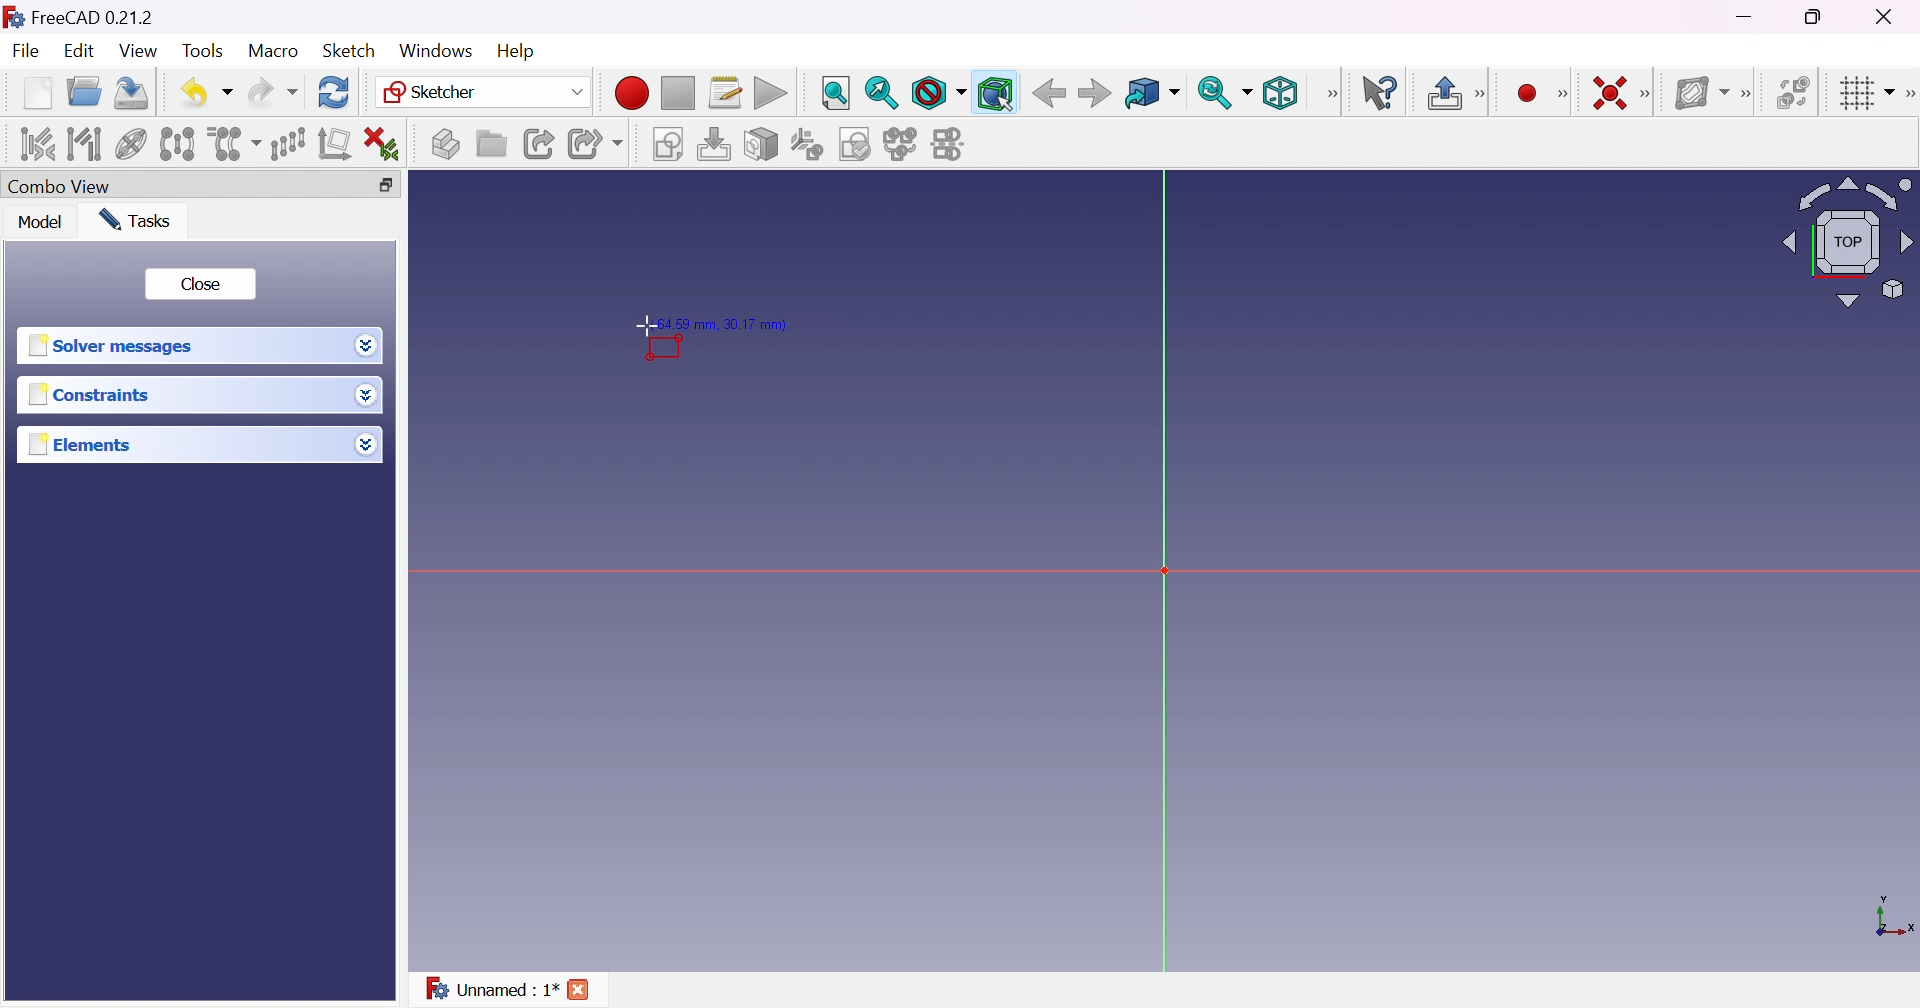  Describe the element at coordinates (1094, 94) in the screenshot. I see `Forward` at that location.